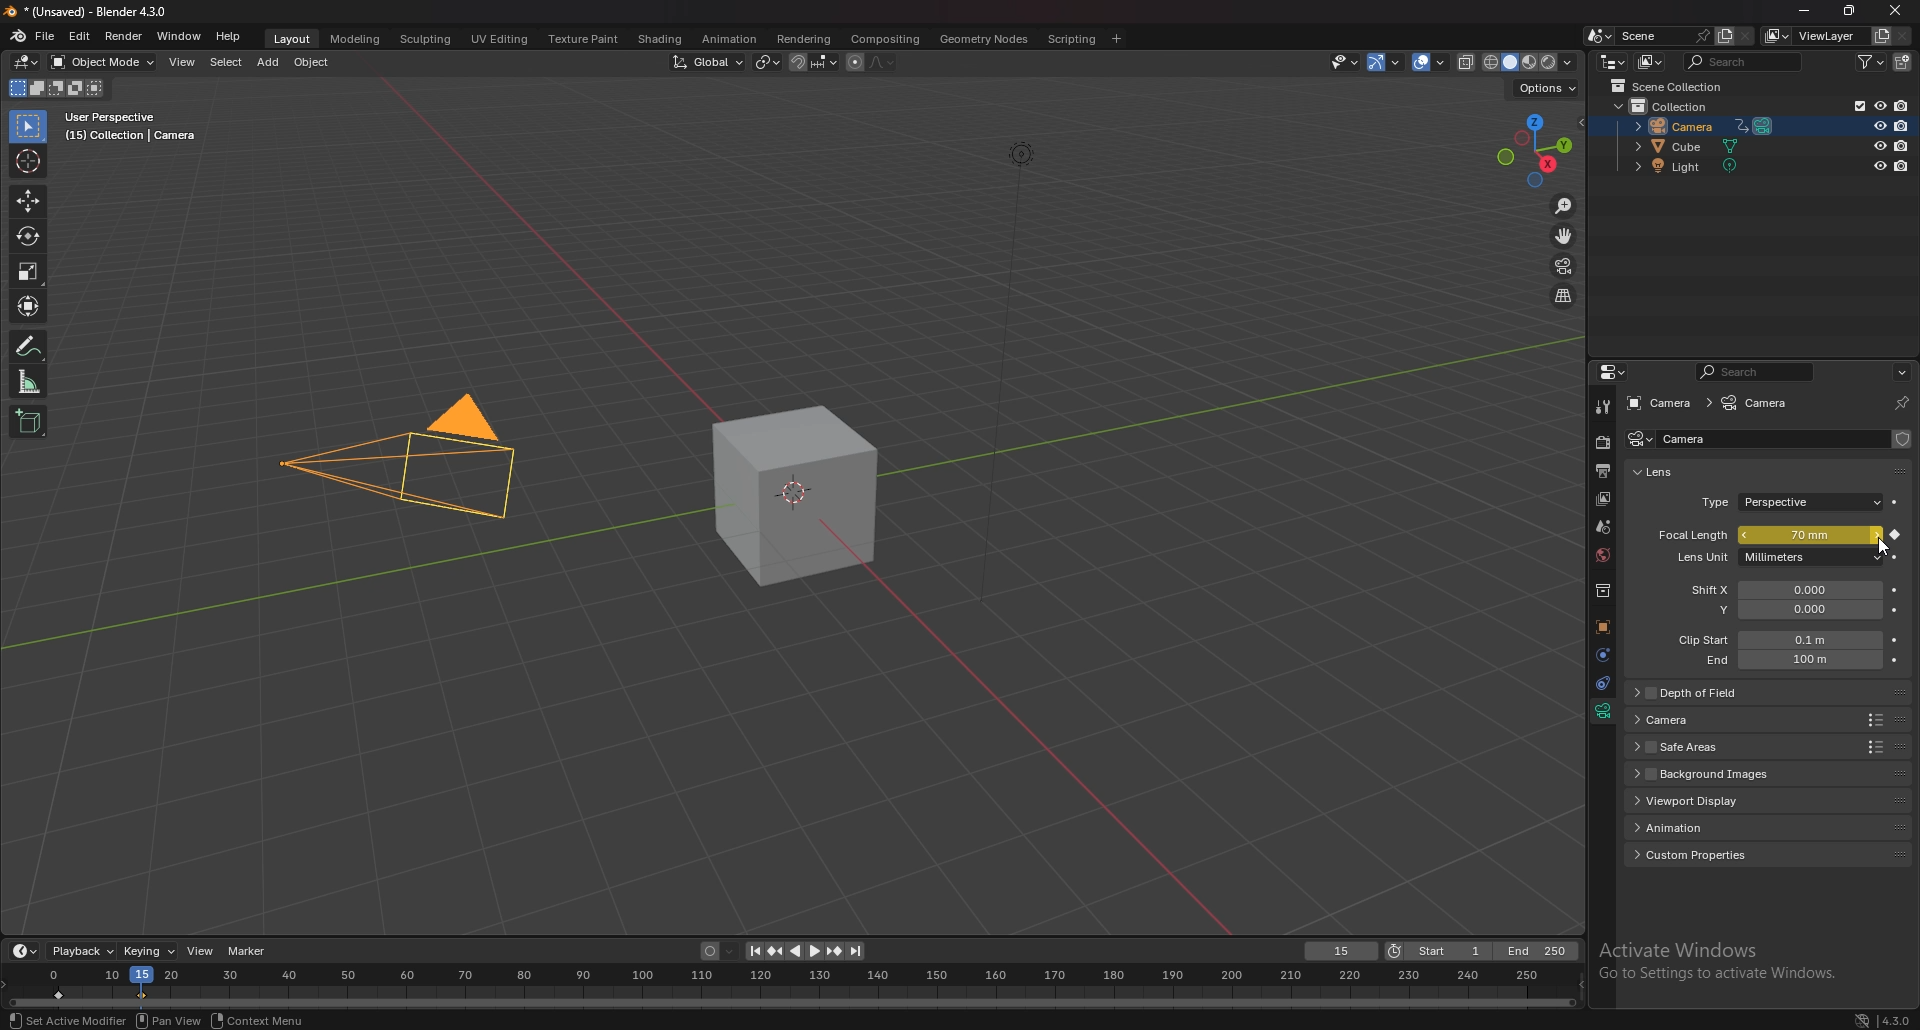 Image resolution: width=1920 pixels, height=1030 pixels. Describe the element at coordinates (312, 63) in the screenshot. I see `object` at that location.